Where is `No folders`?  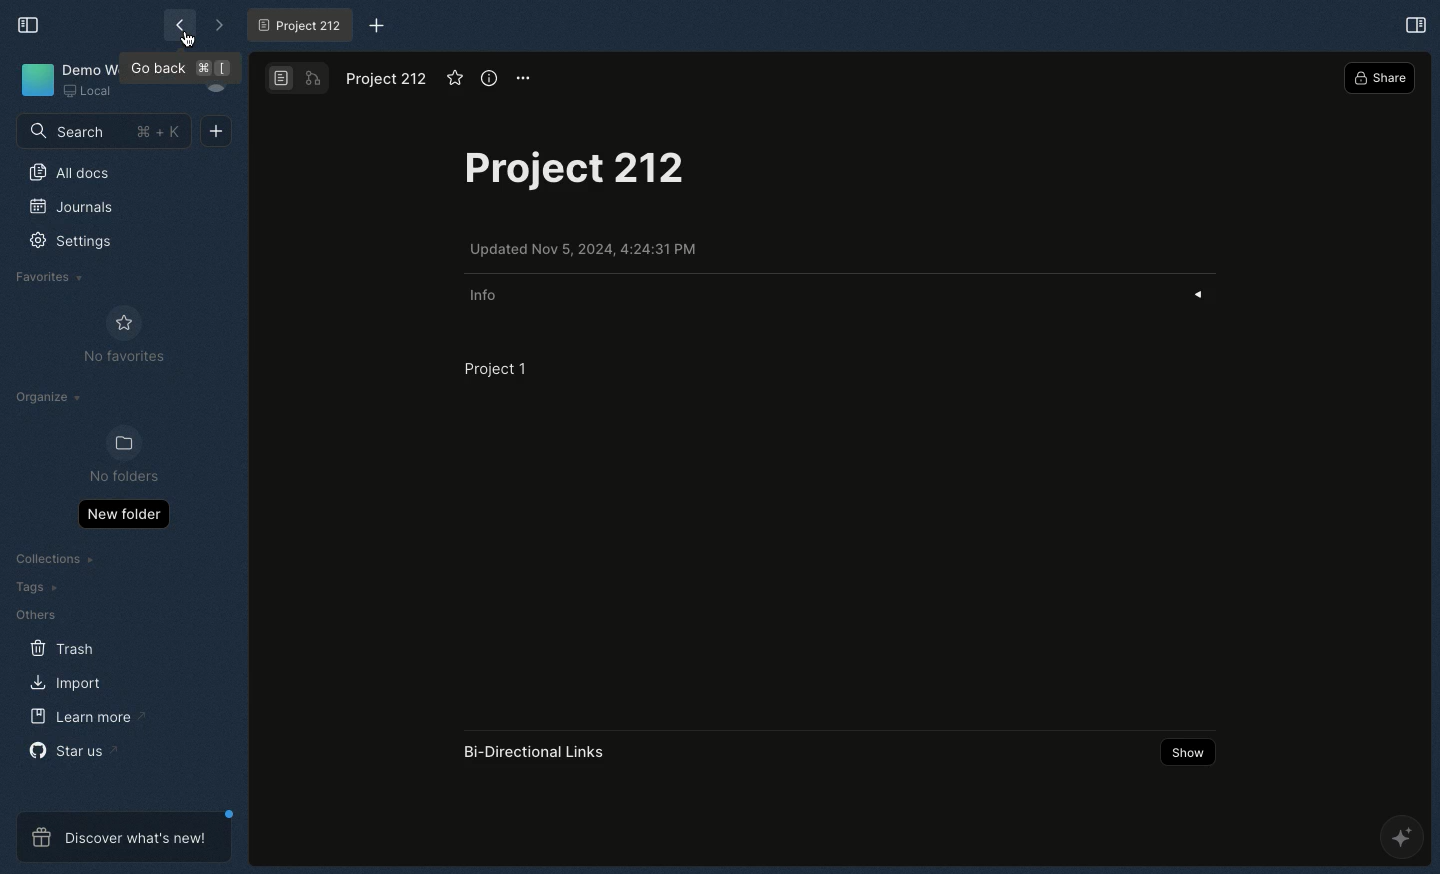 No folders is located at coordinates (125, 455).